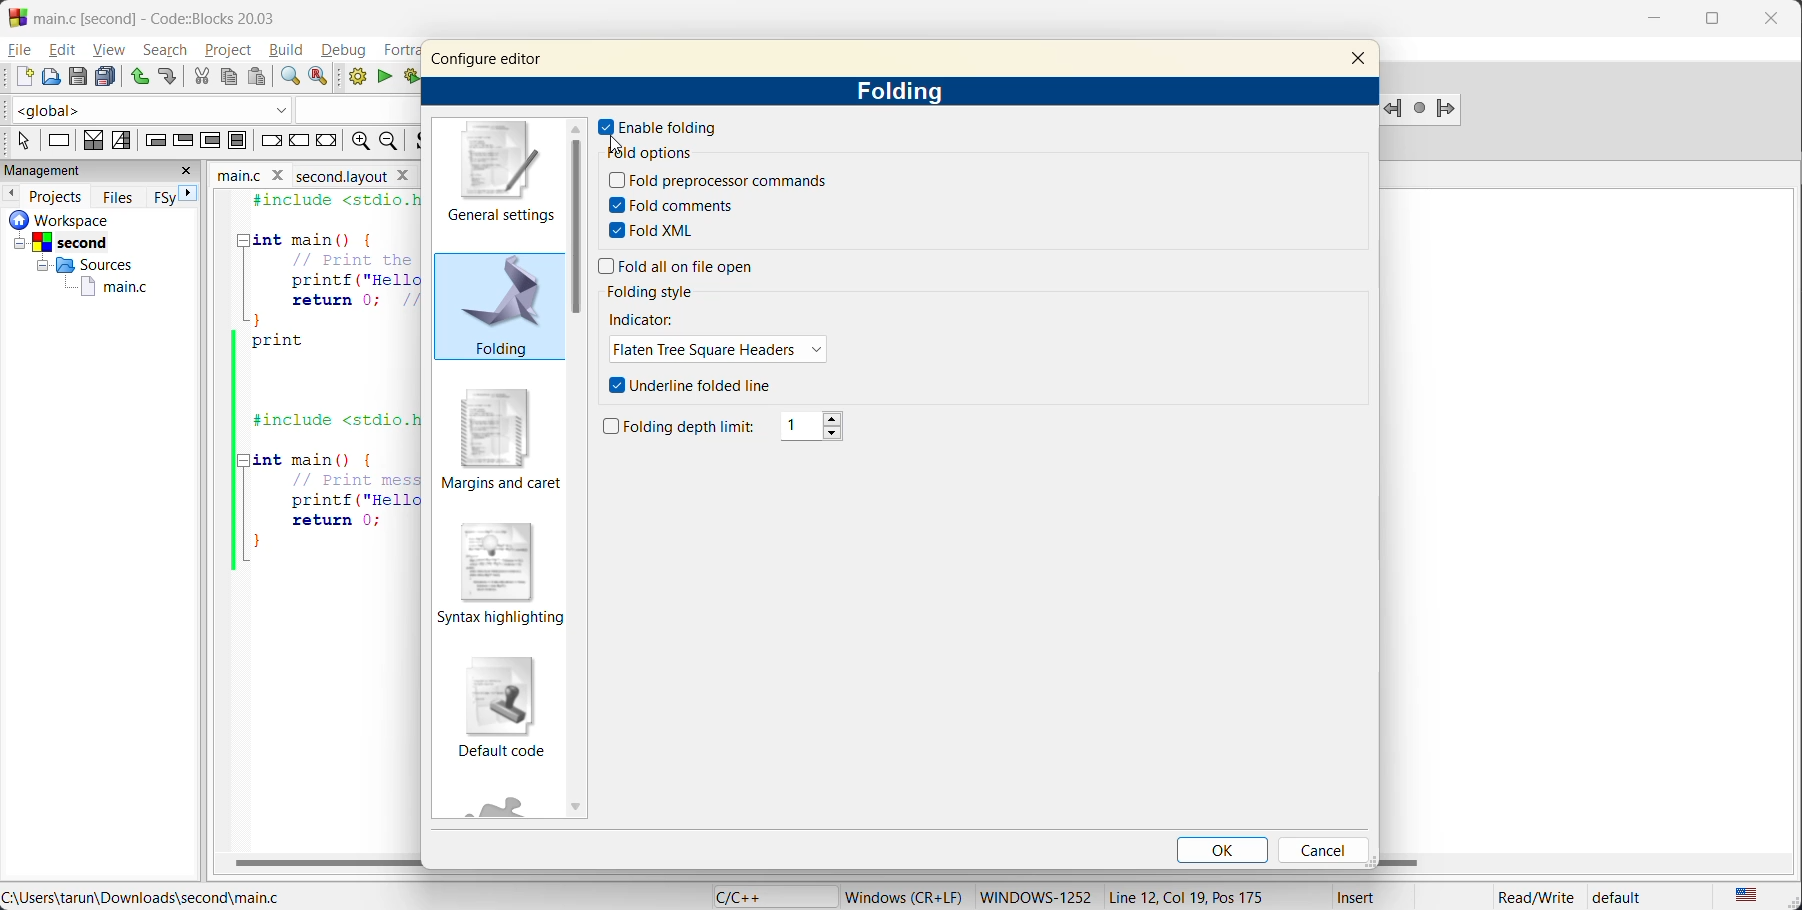 This screenshot has width=1802, height=910. I want to click on save, so click(79, 76).